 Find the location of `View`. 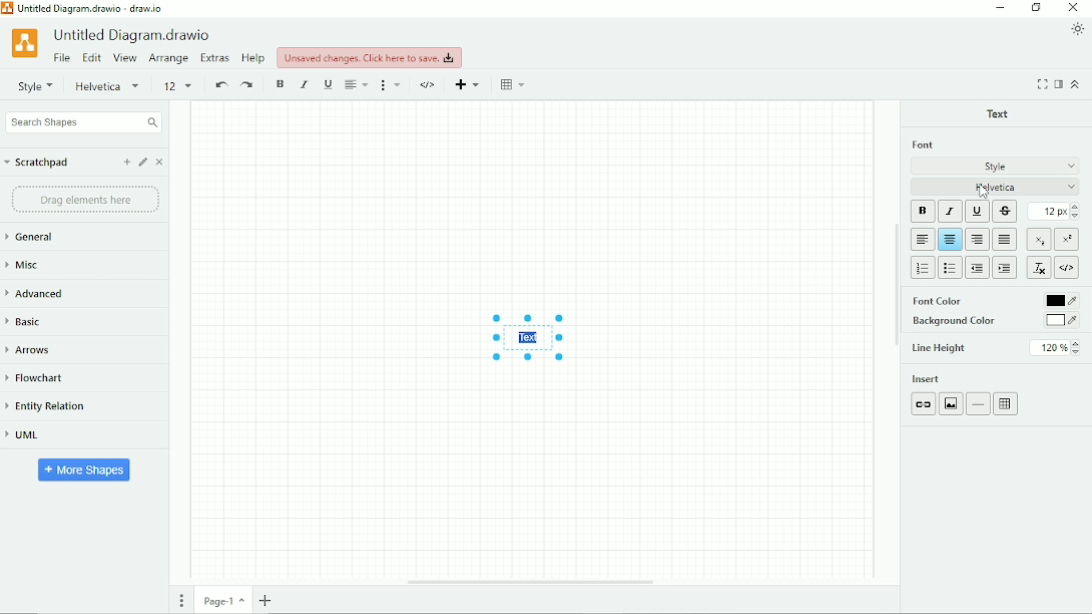

View is located at coordinates (126, 57).